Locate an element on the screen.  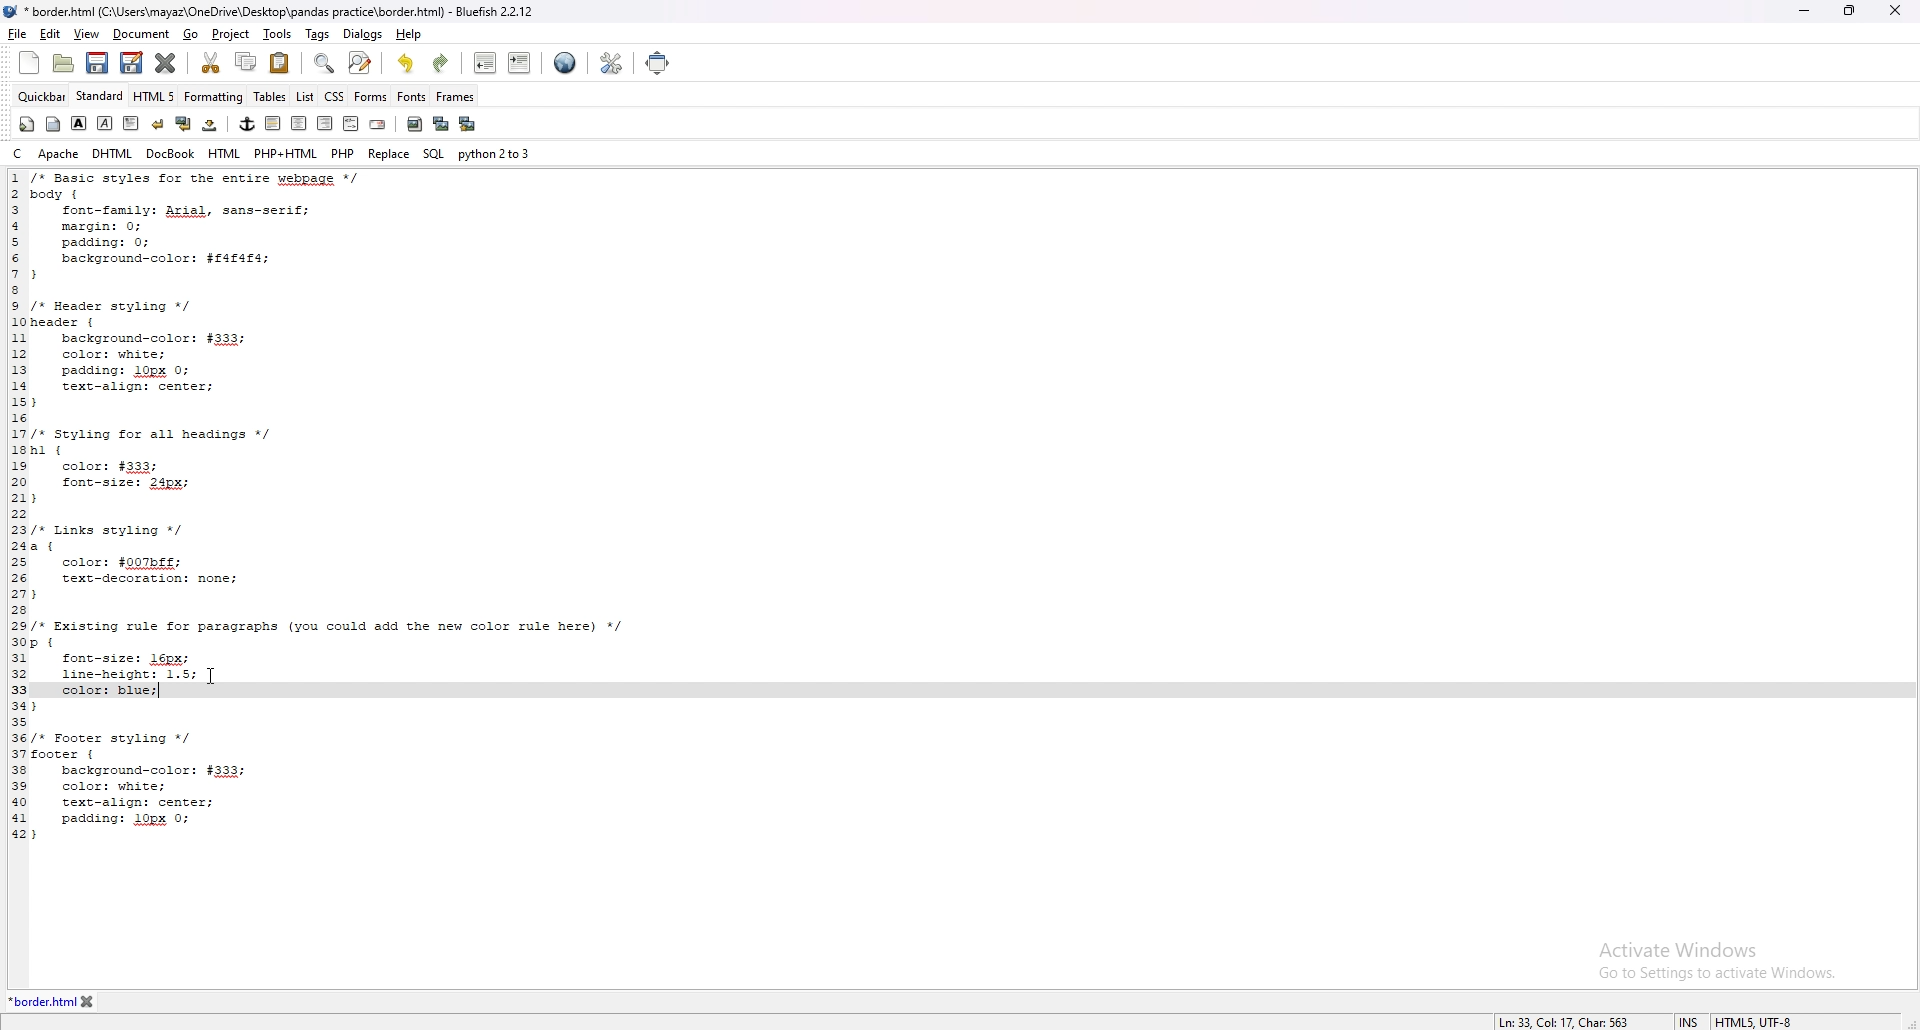
undo is located at coordinates (407, 63).